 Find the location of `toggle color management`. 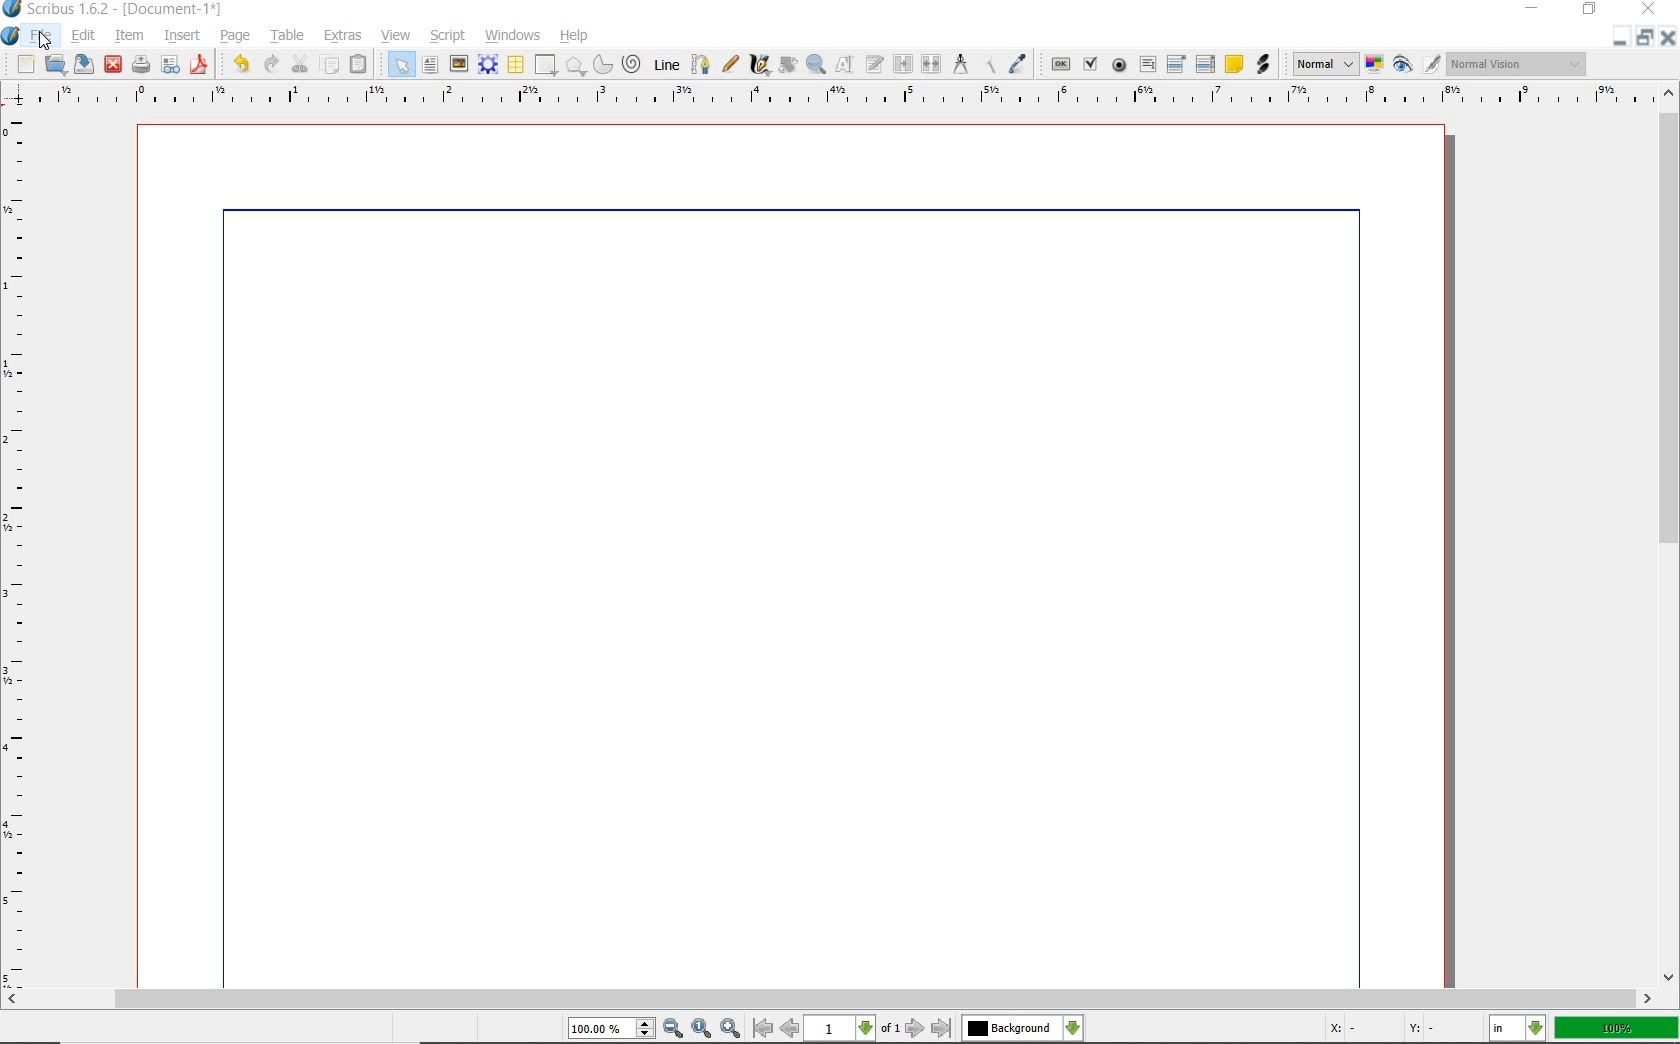

toggle color management is located at coordinates (1374, 64).